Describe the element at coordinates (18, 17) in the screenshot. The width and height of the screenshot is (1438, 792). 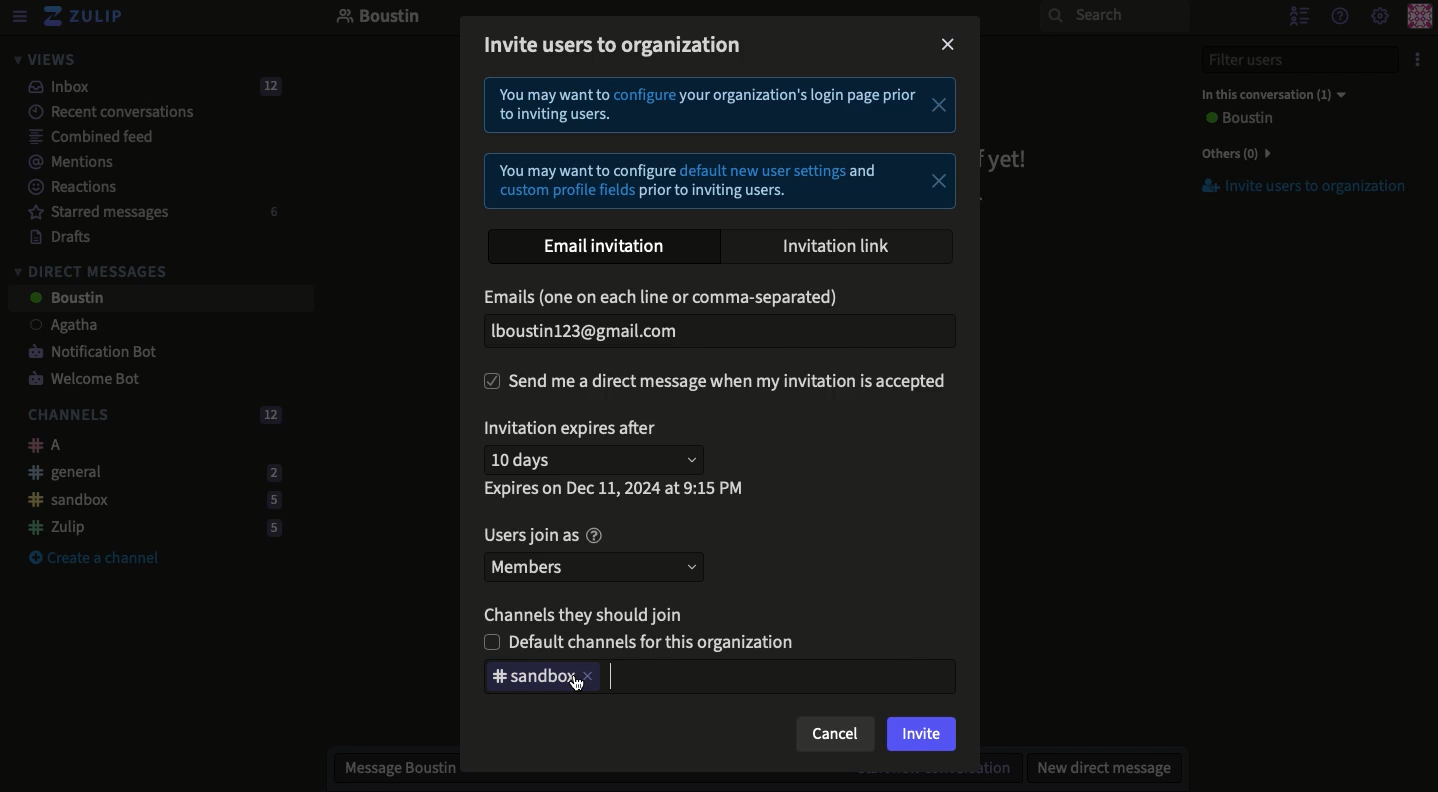
I see `View menu` at that location.